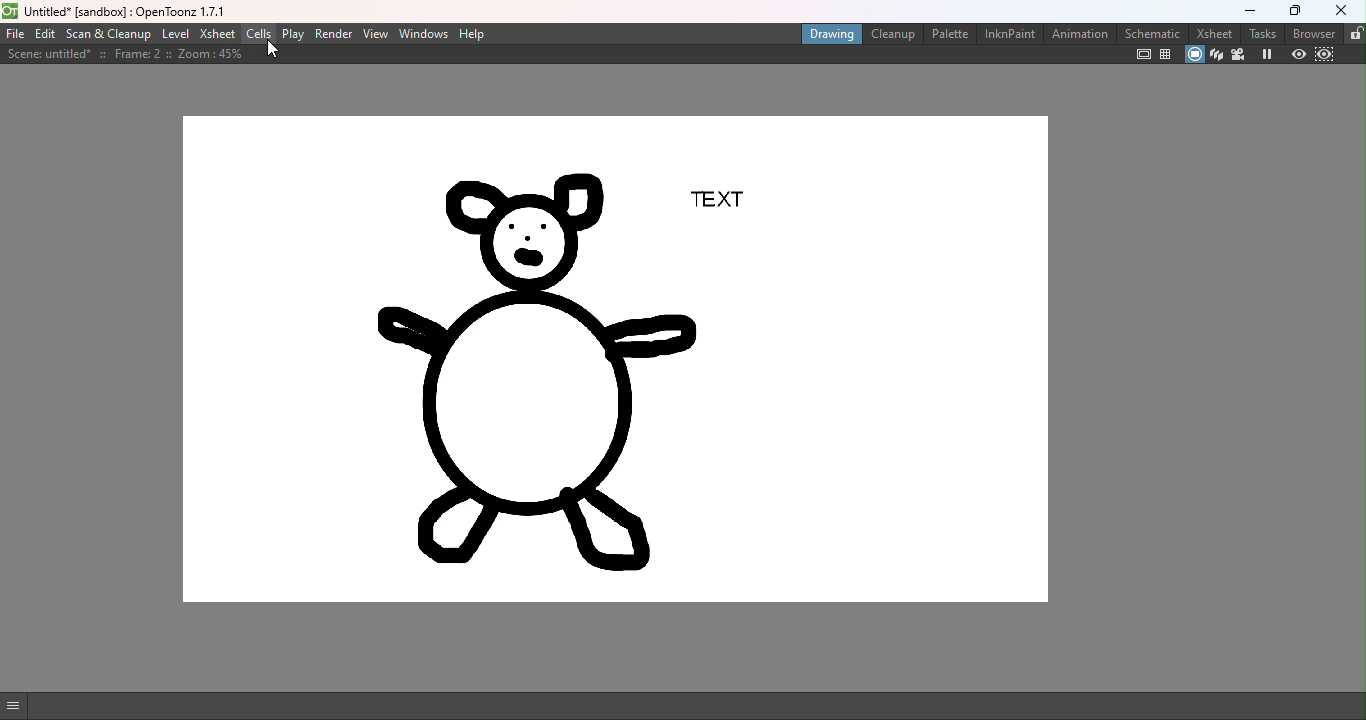 This screenshot has height=720, width=1366. Describe the element at coordinates (175, 34) in the screenshot. I see `Level` at that location.